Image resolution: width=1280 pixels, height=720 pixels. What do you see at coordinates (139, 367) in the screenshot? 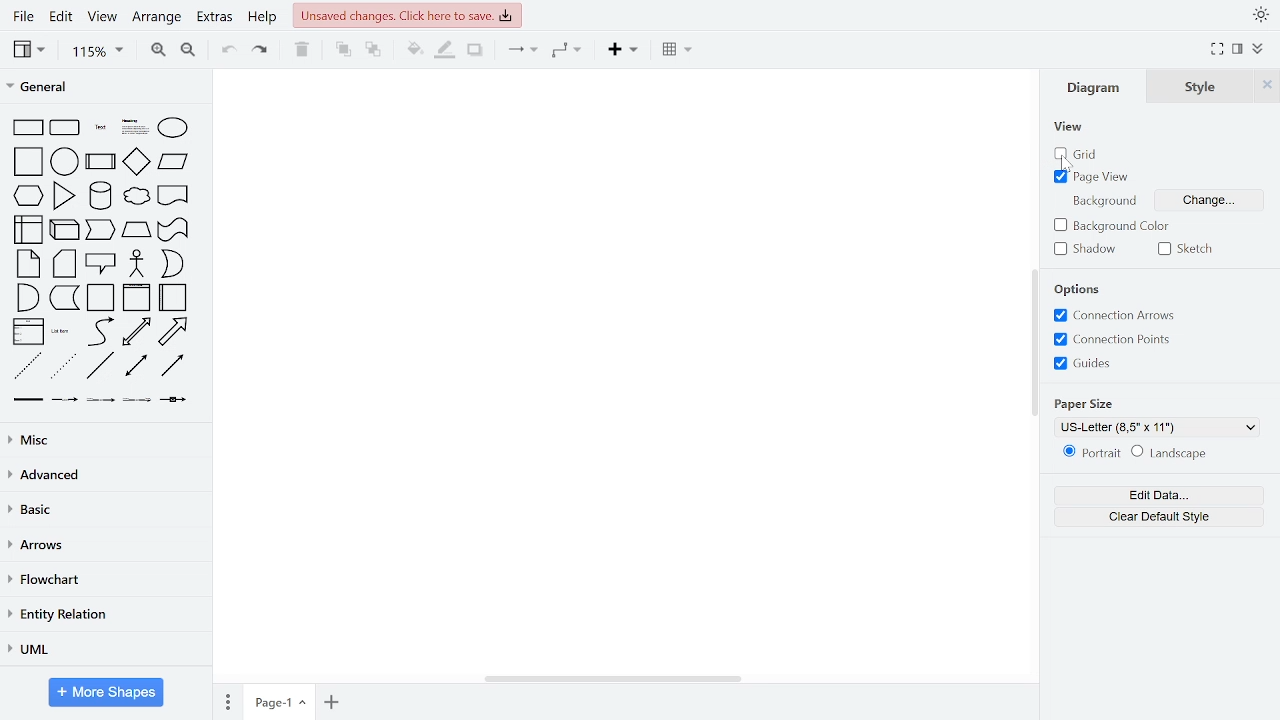
I see `bidirectional connector` at bounding box center [139, 367].